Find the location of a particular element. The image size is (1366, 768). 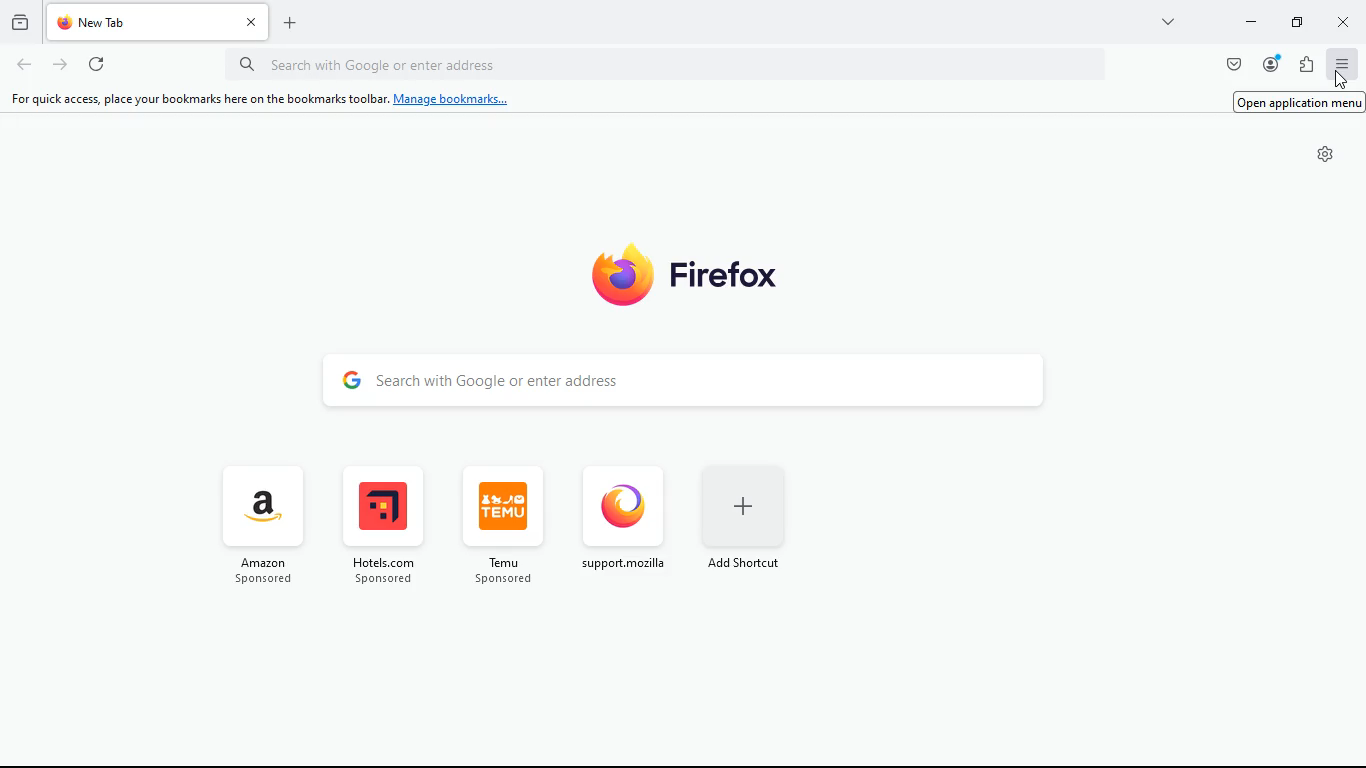

pocket is located at coordinates (1228, 65).